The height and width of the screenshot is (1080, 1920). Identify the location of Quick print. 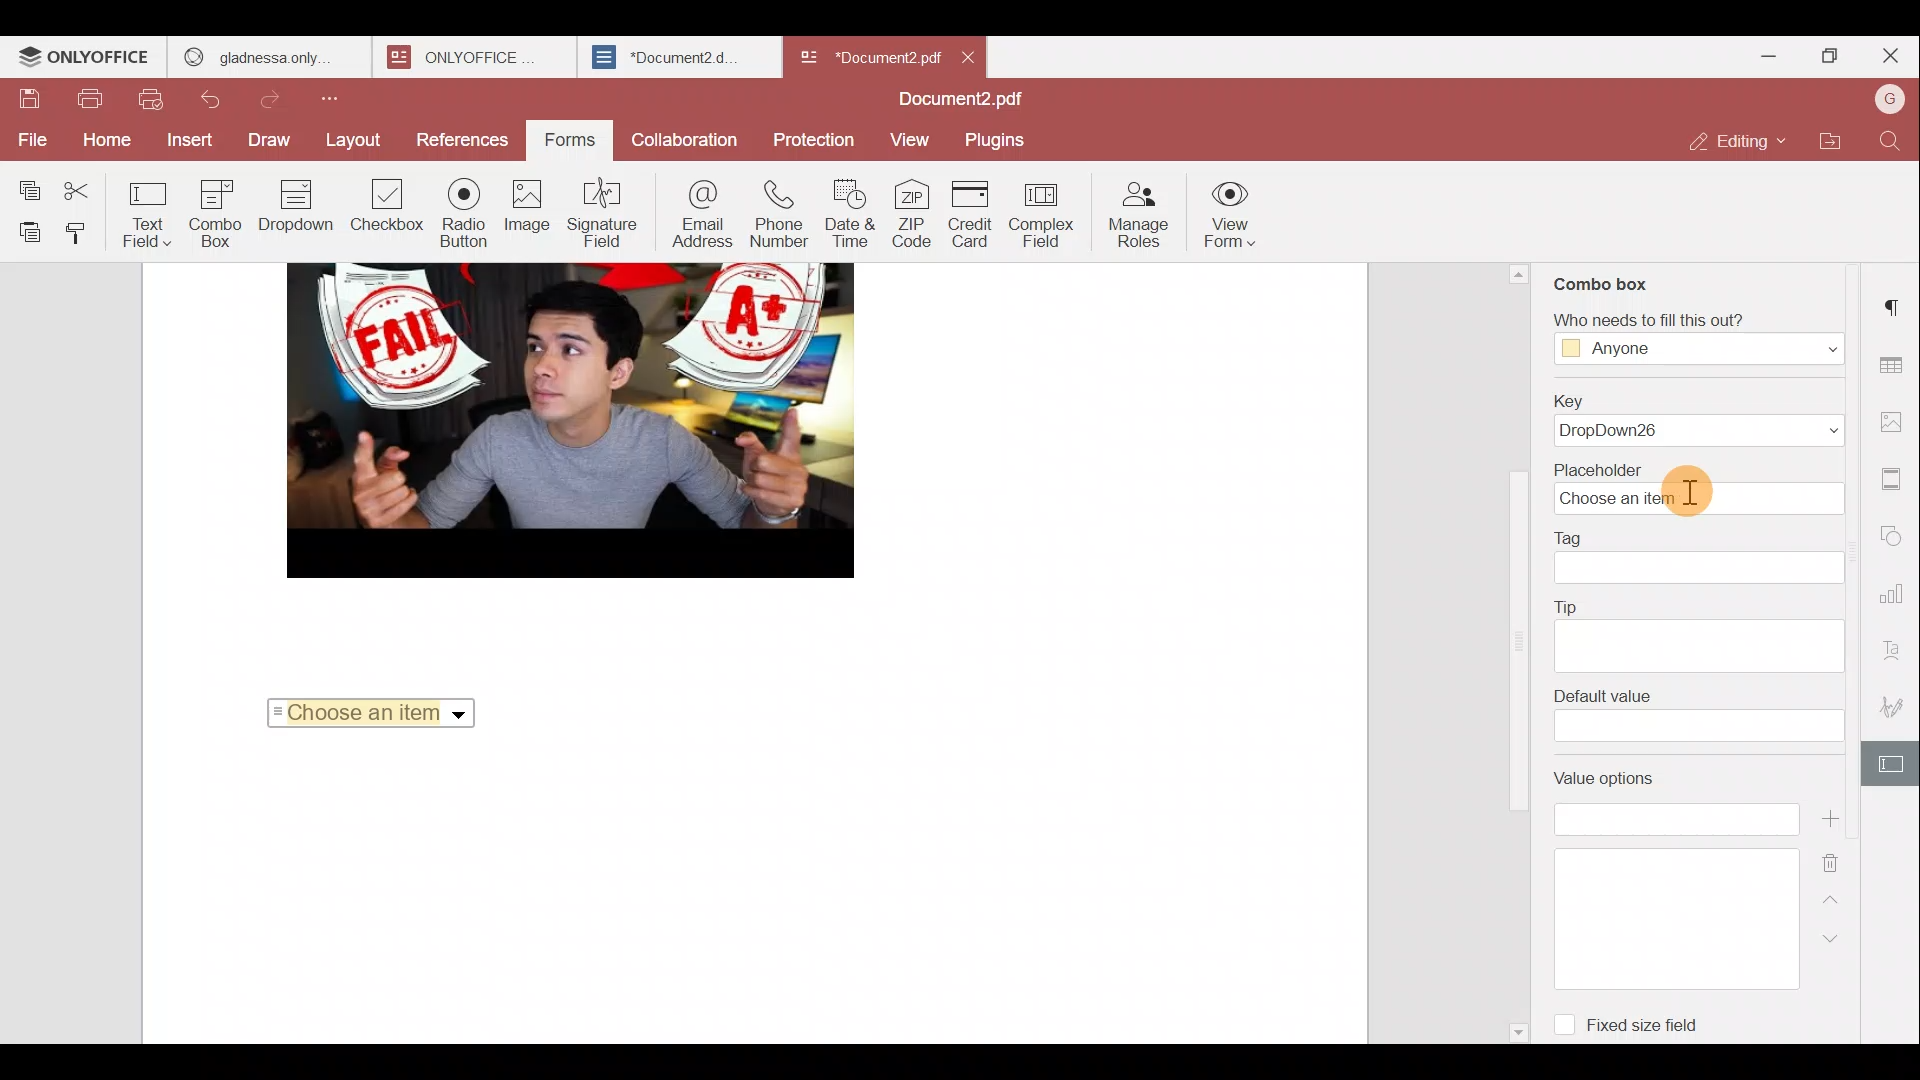
(150, 100).